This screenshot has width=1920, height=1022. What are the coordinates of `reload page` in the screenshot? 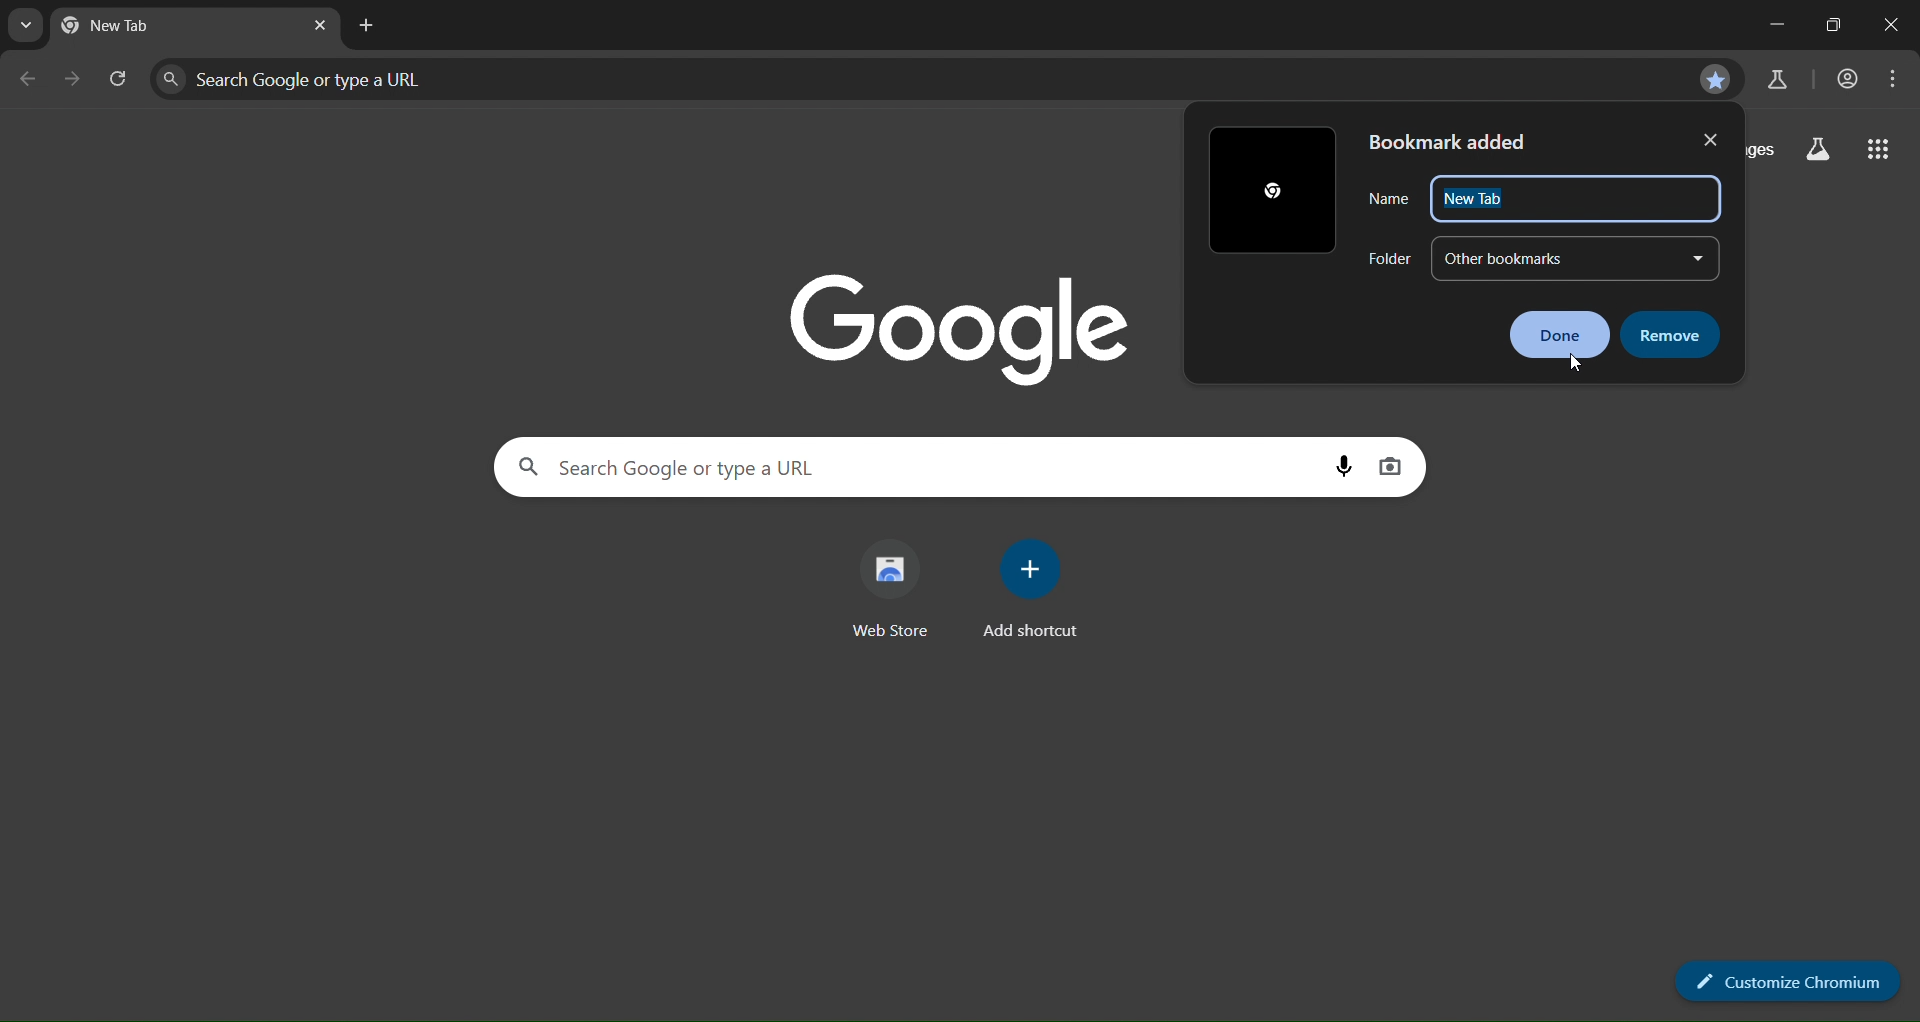 It's located at (121, 81).